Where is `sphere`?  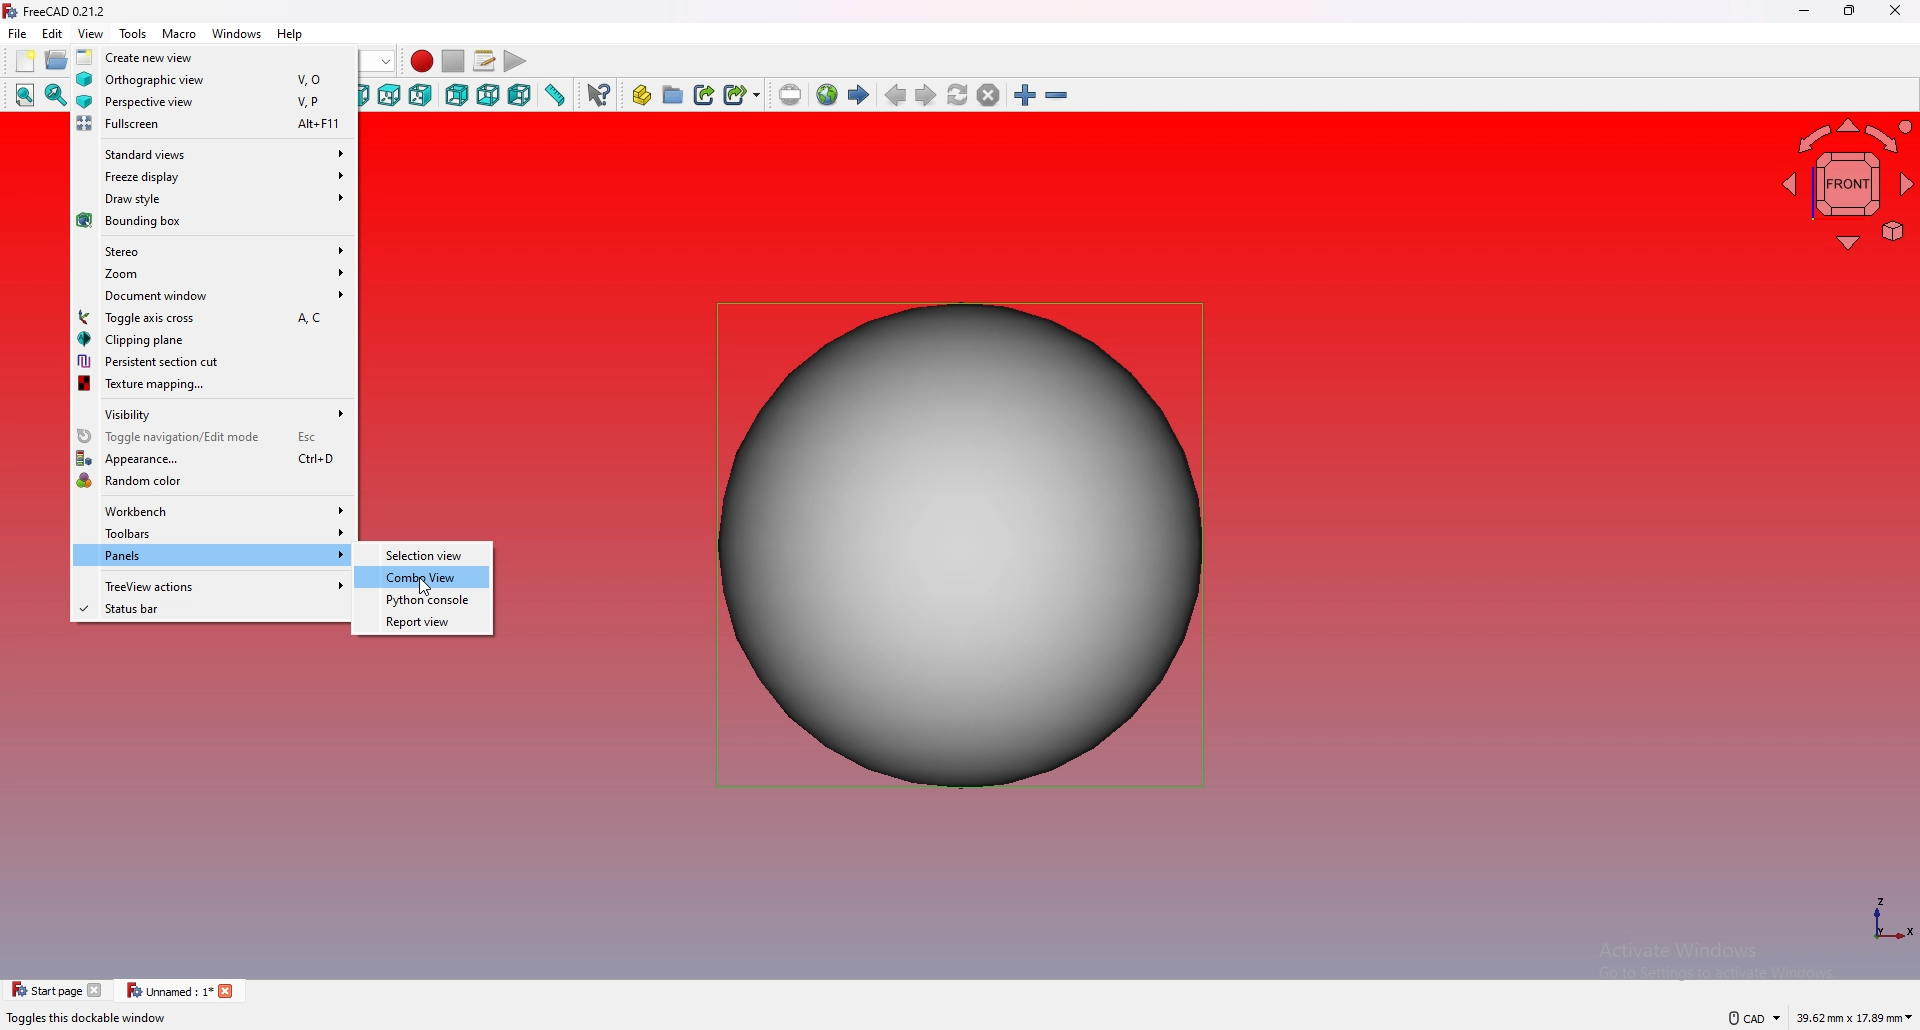
sphere is located at coordinates (962, 543).